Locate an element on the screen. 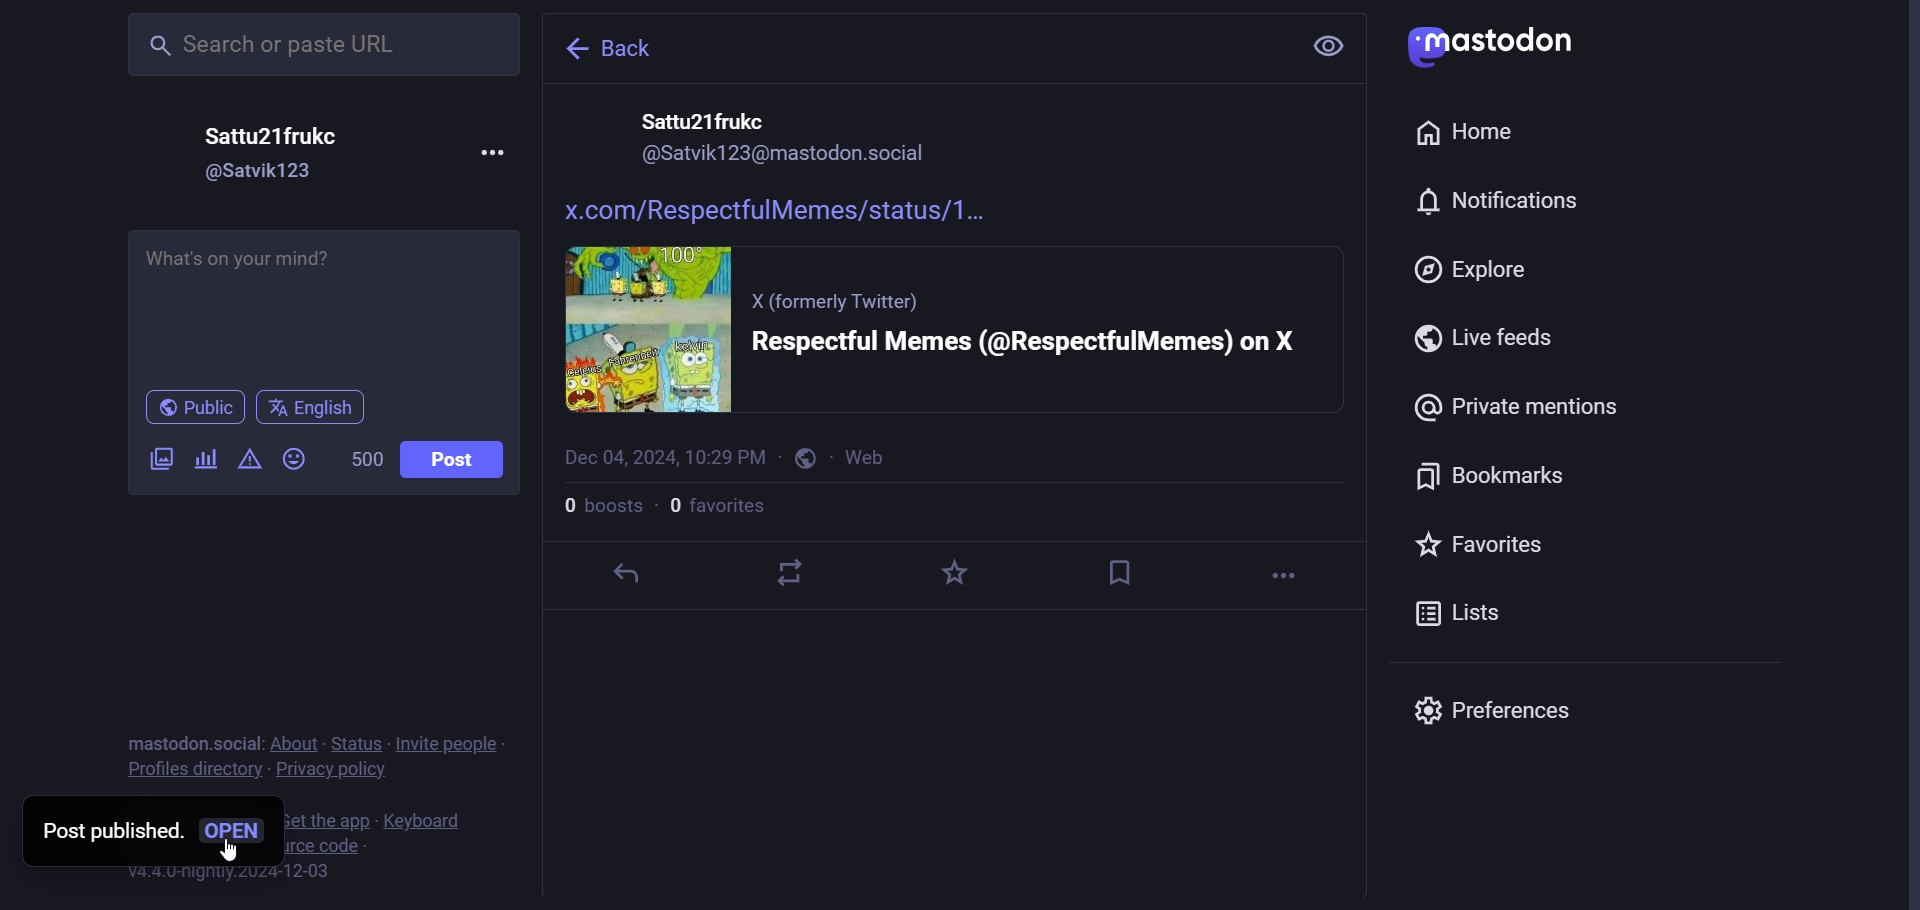  mastodon is located at coordinates (1494, 45).